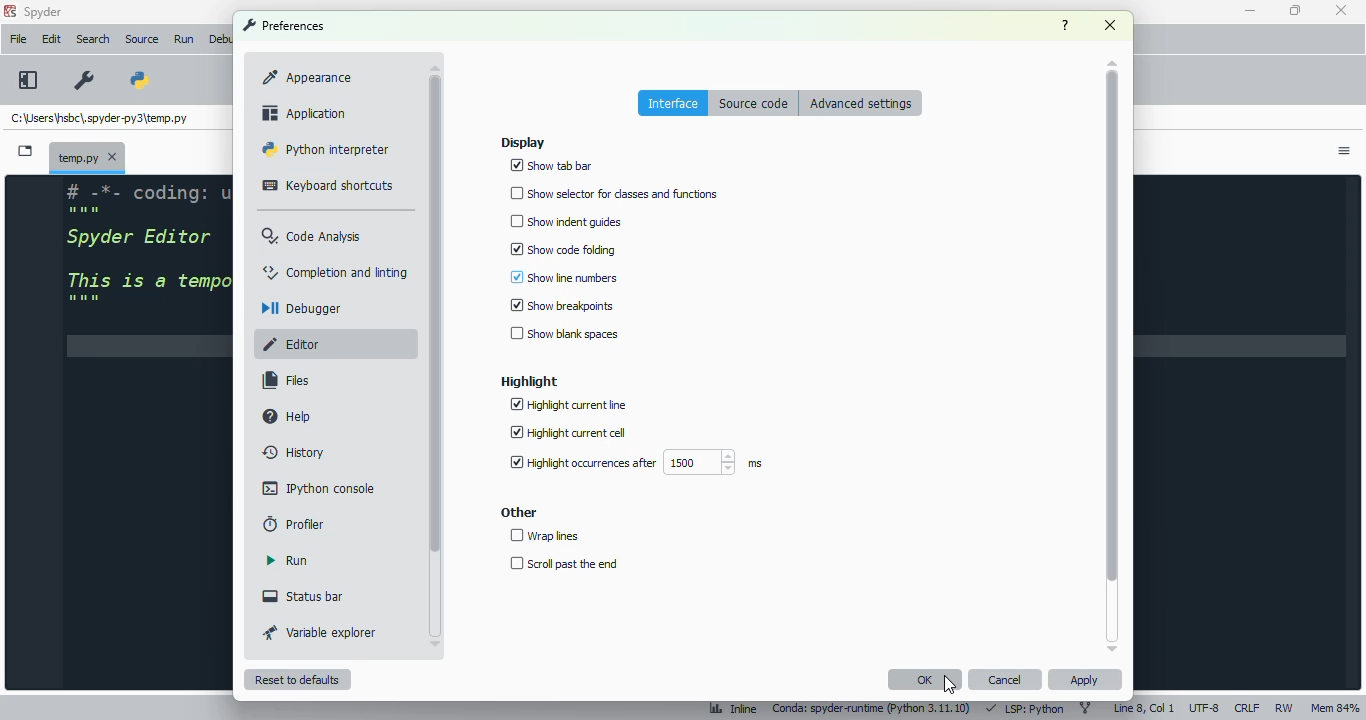 This screenshot has width=1366, height=720. Describe the element at coordinates (728, 706) in the screenshot. I see `Inline` at that location.